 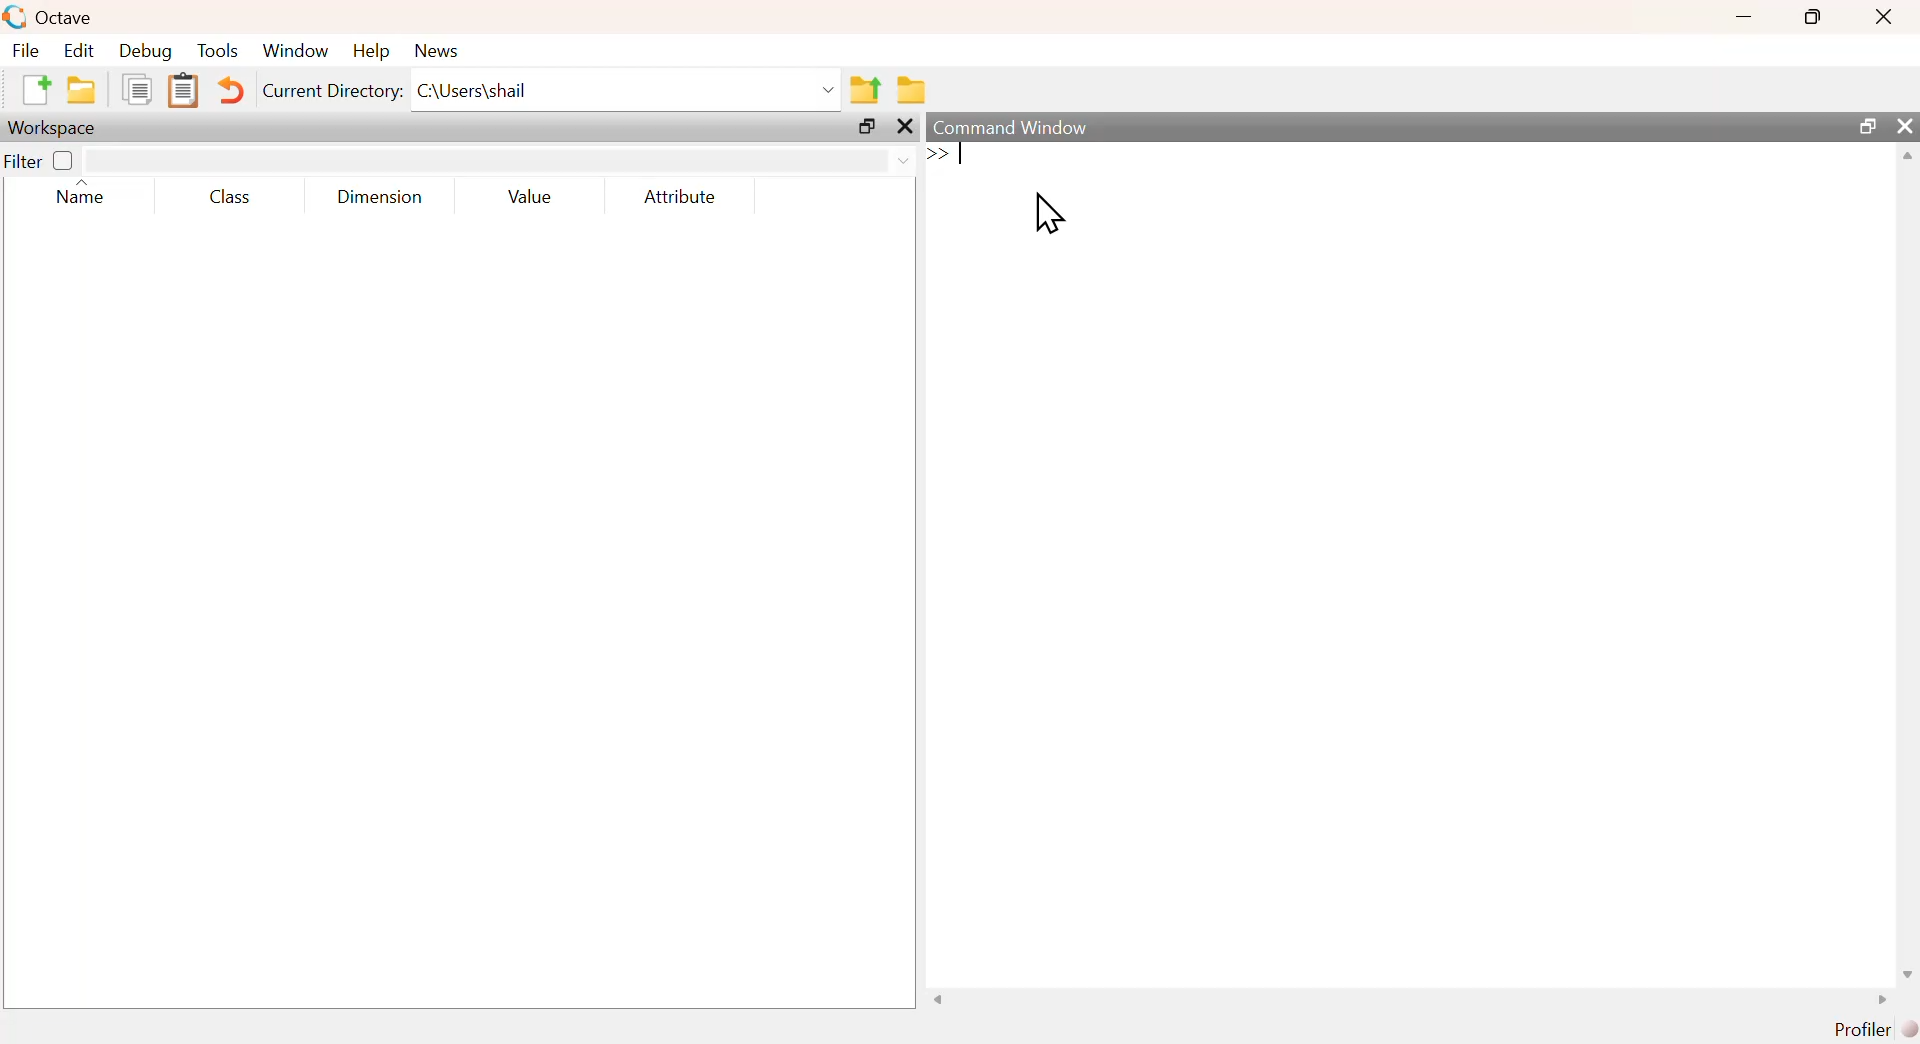 I want to click on cursor, so click(x=1047, y=218).